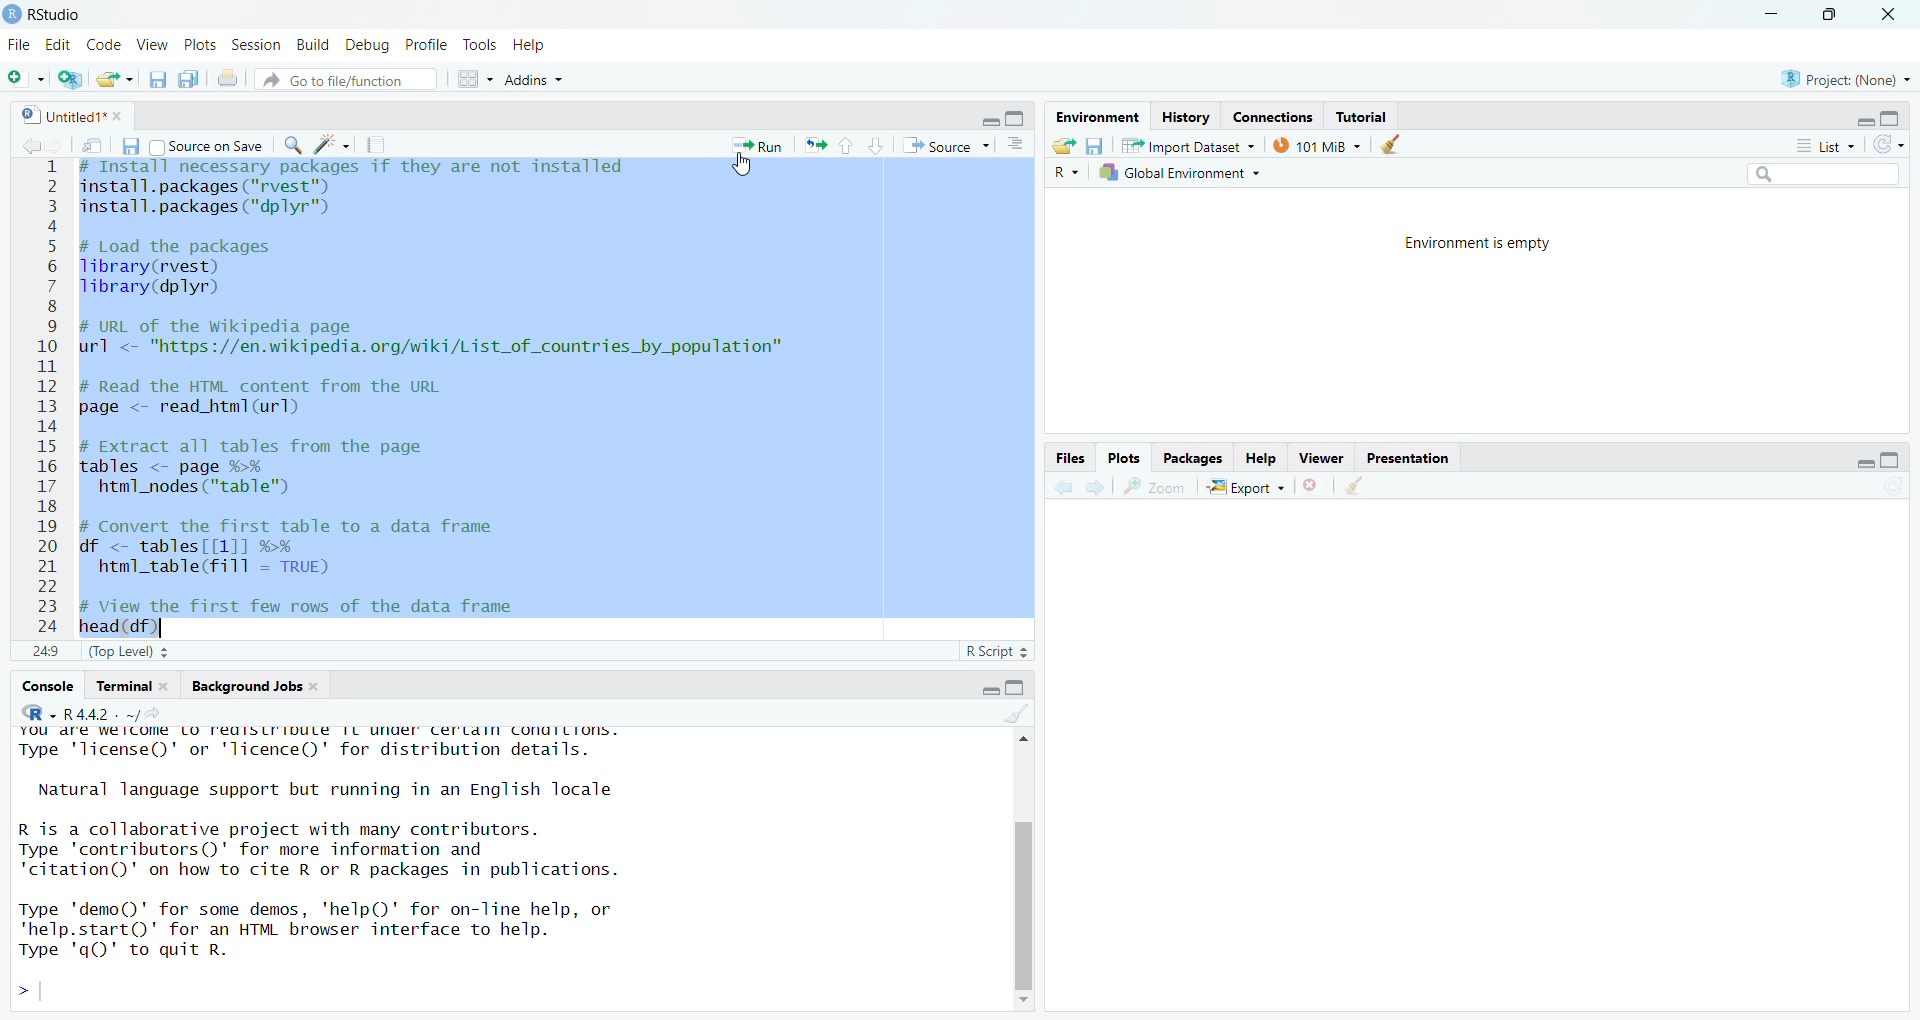 The height and width of the screenshot is (1020, 1920). What do you see at coordinates (57, 45) in the screenshot?
I see `Edit` at bounding box center [57, 45].